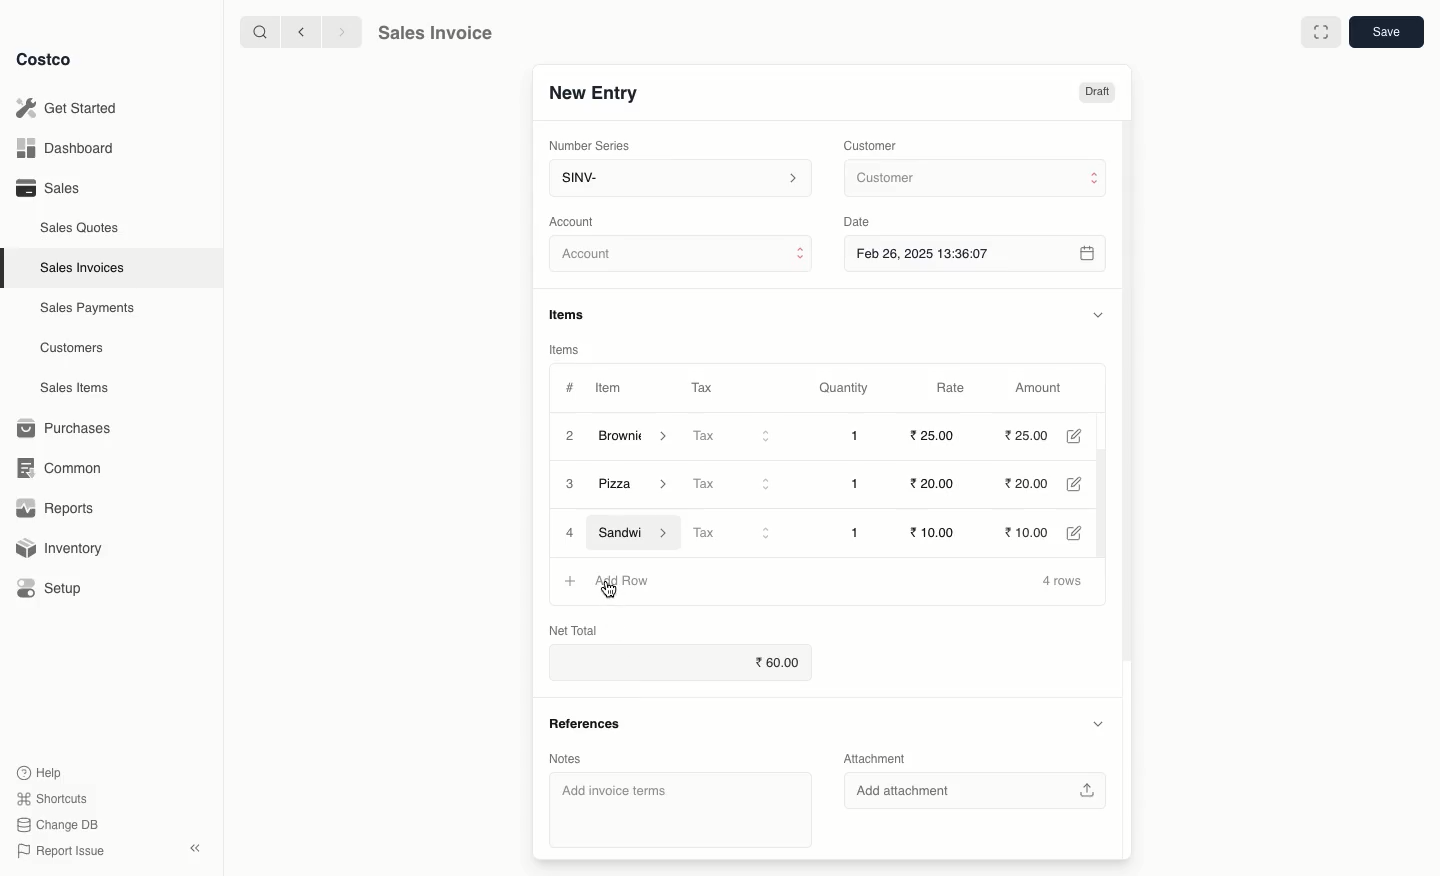 The image size is (1440, 876). Describe the element at coordinates (842, 389) in the screenshot. I see `Quantity` at that location.